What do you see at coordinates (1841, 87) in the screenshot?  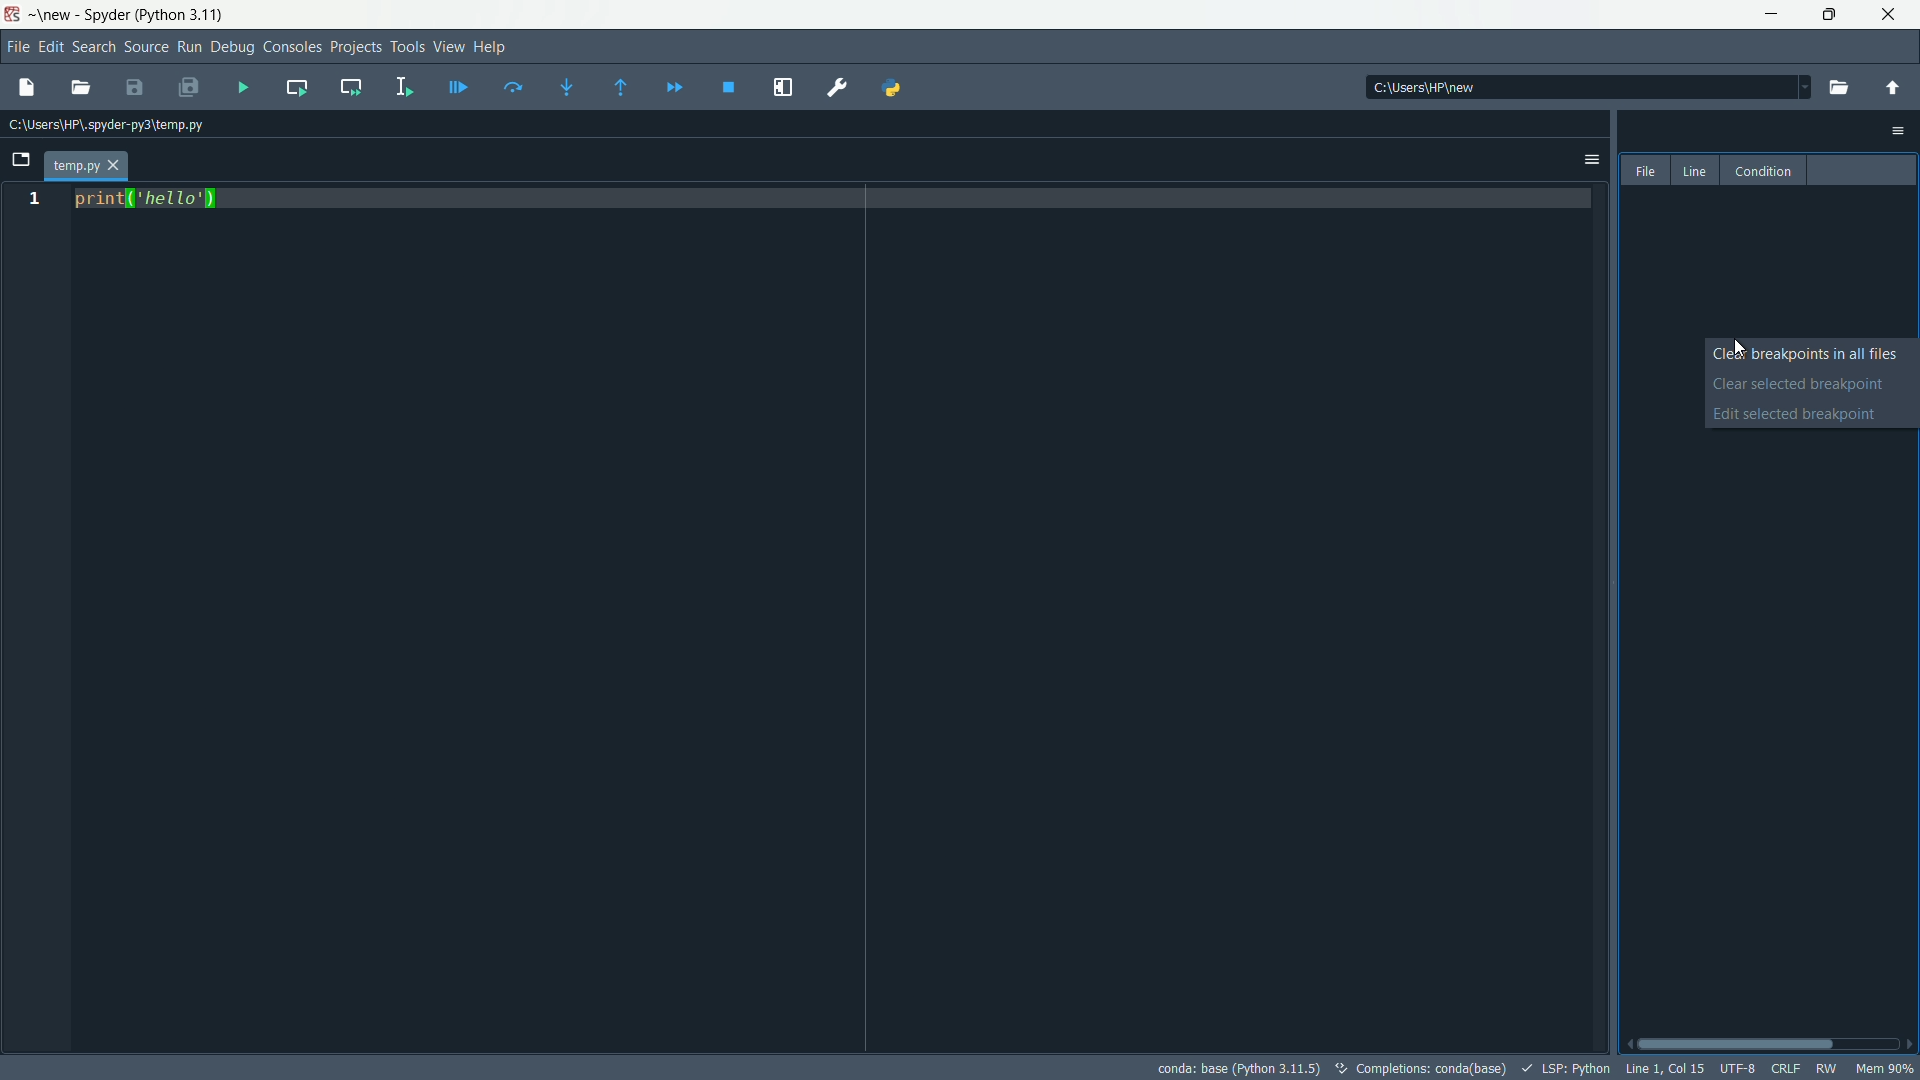 I see `browse directory` at bounding box center [1841, 87].